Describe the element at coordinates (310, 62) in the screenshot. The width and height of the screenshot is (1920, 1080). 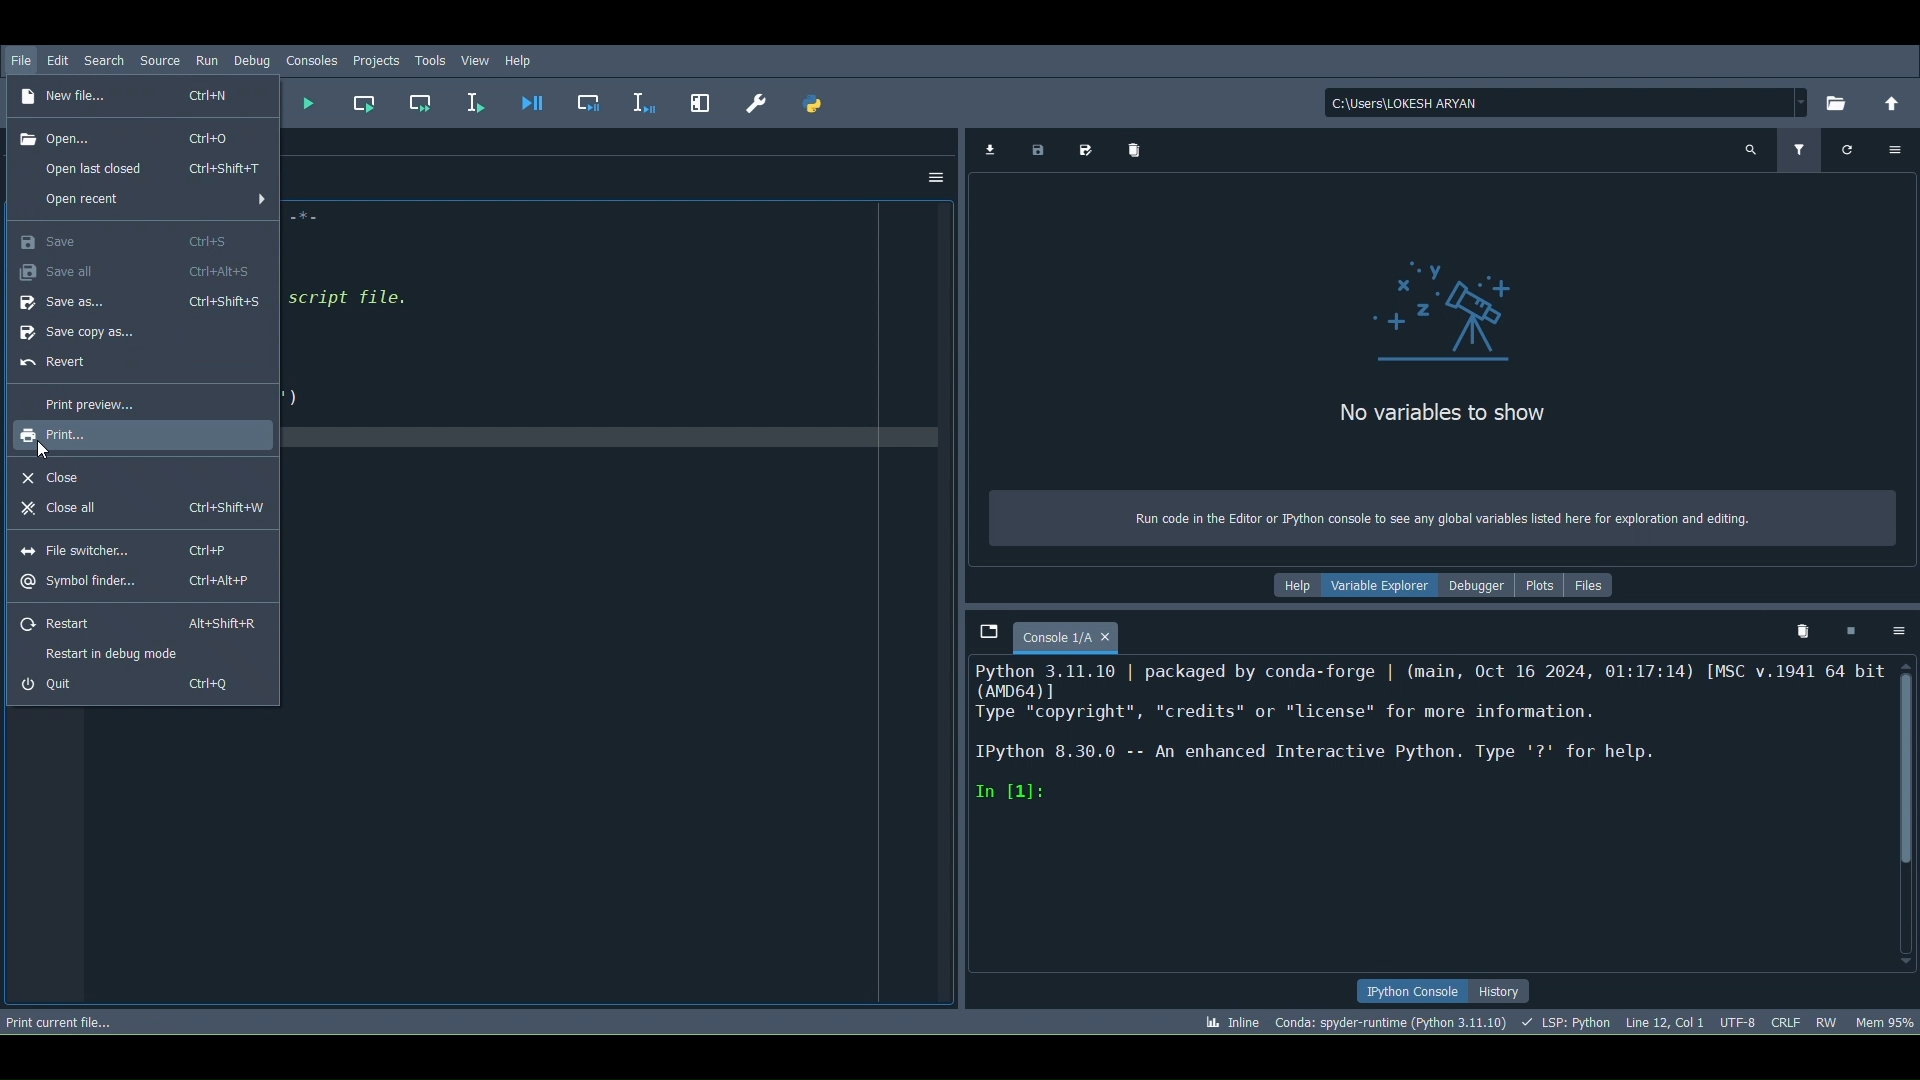
I see `Consoles` at that location.